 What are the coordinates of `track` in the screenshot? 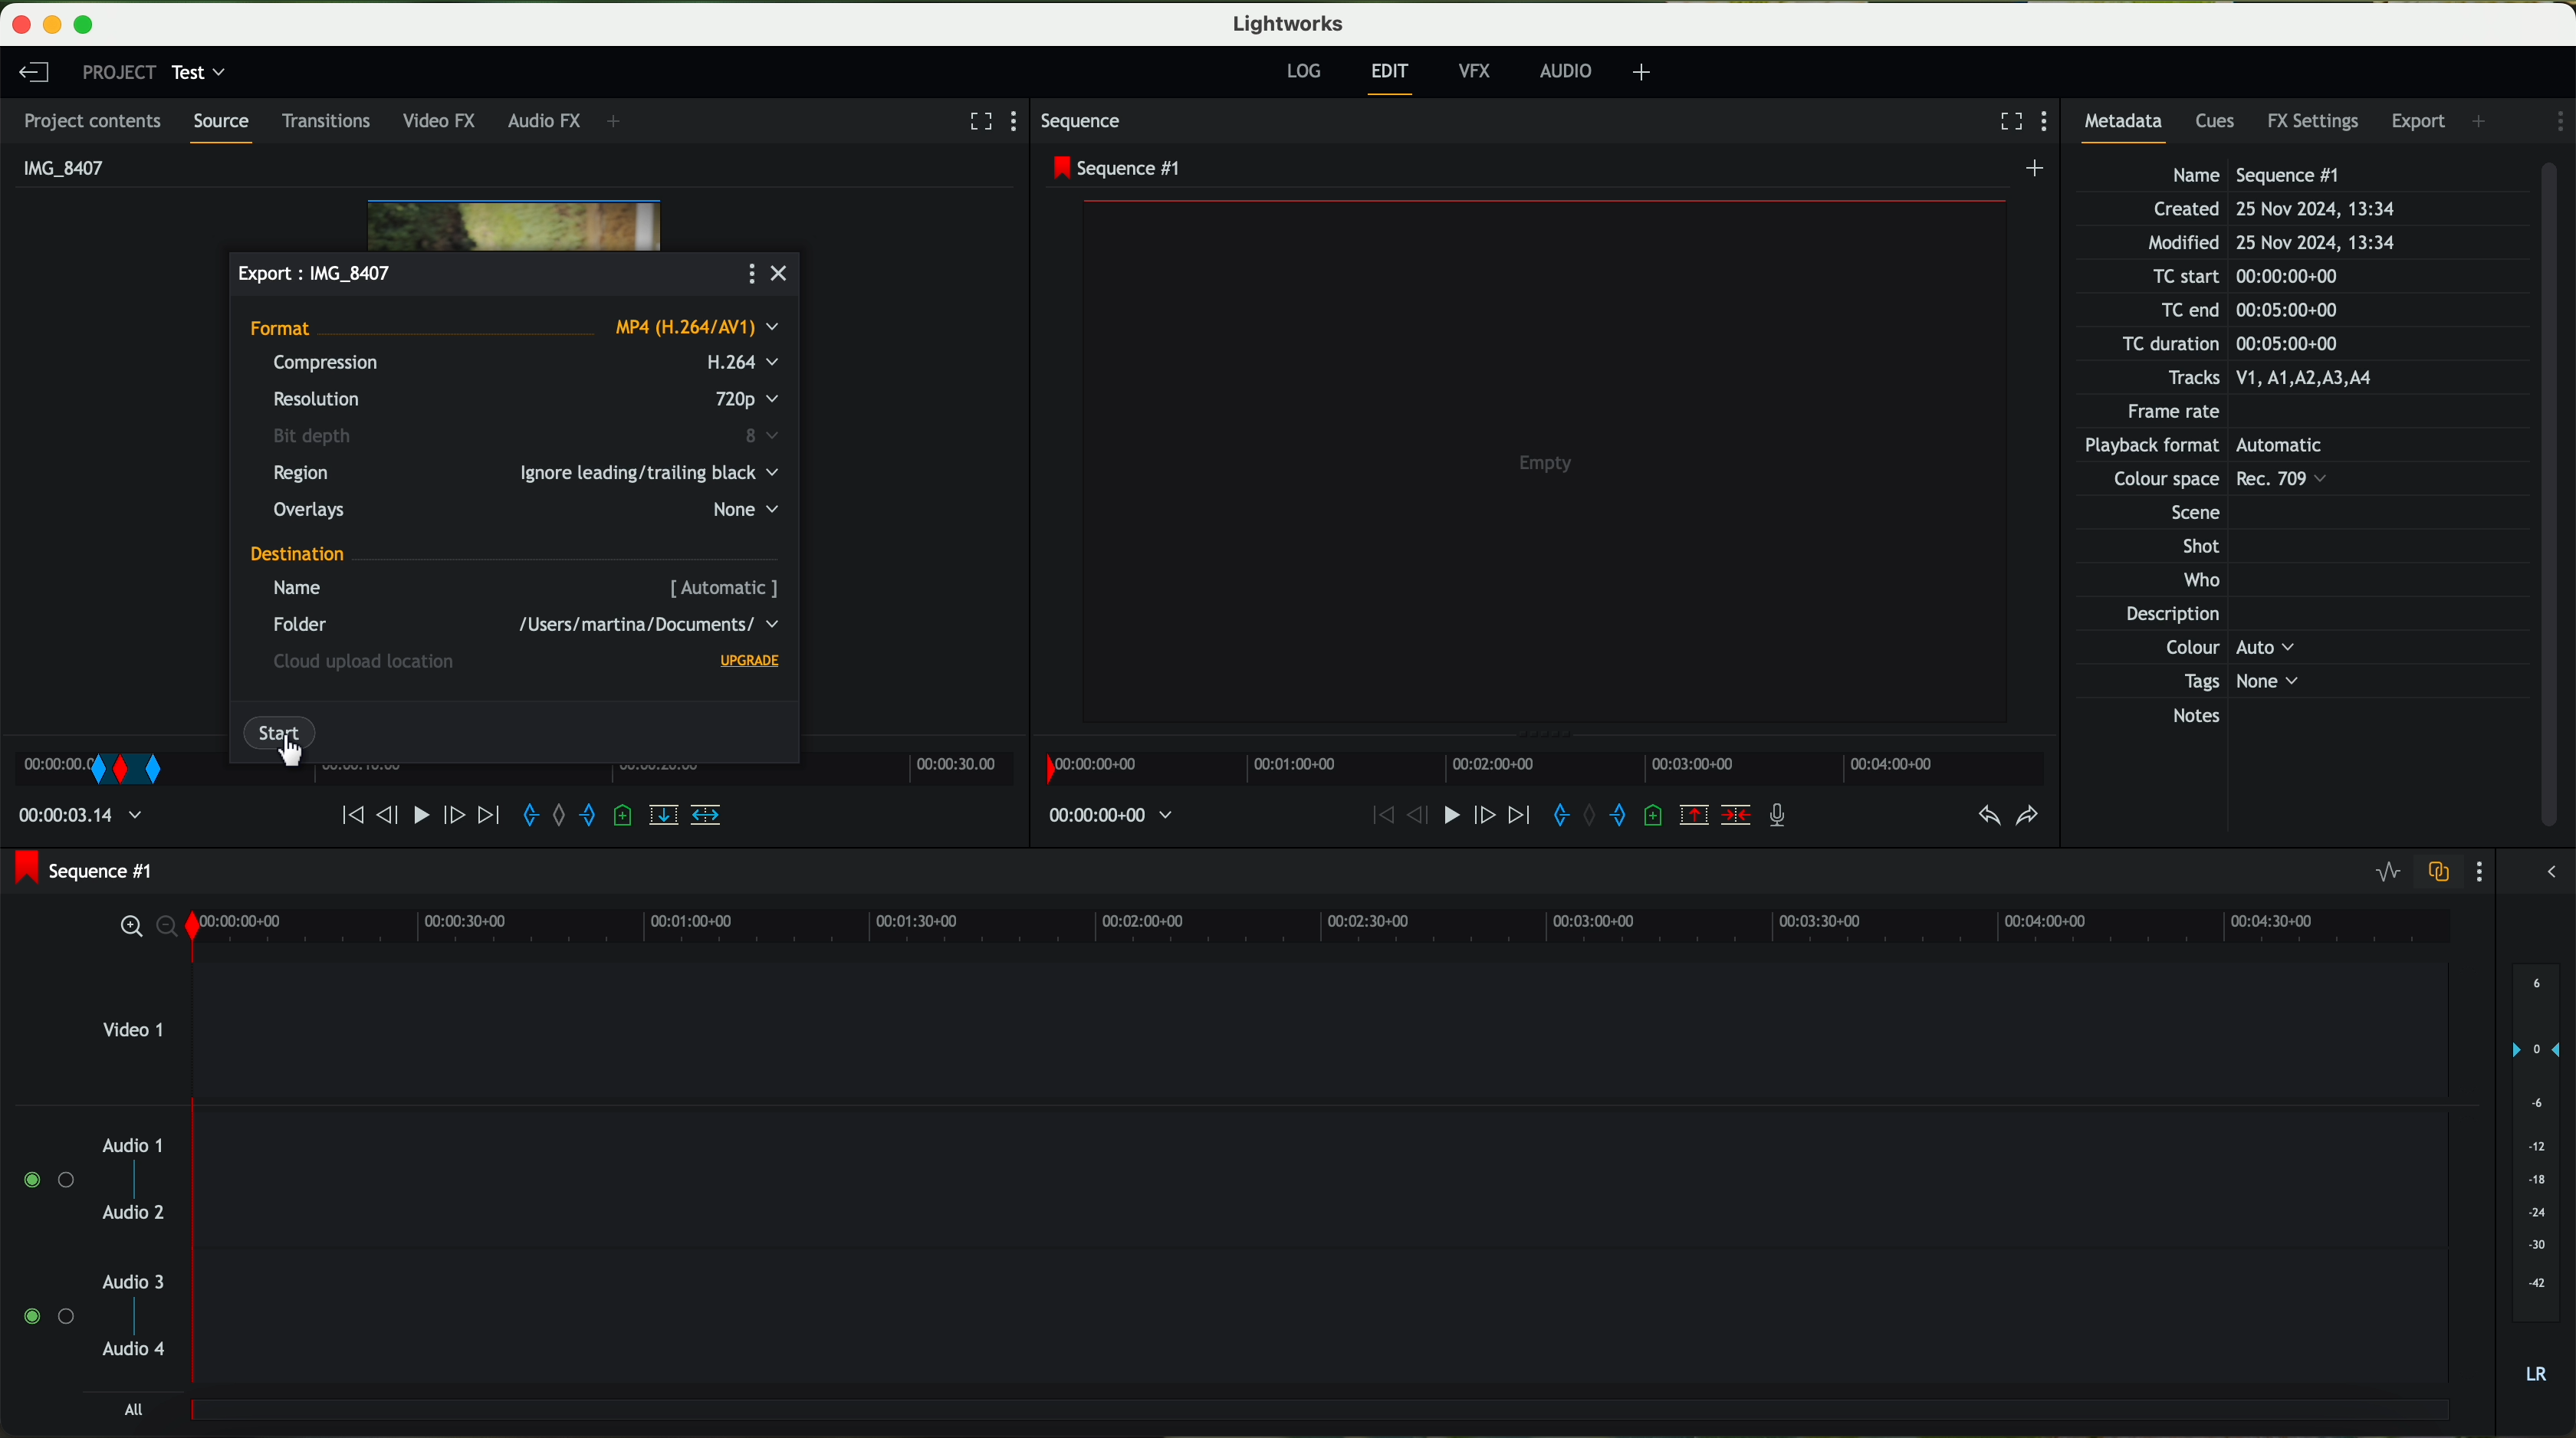 It's located at (1326, 1319).